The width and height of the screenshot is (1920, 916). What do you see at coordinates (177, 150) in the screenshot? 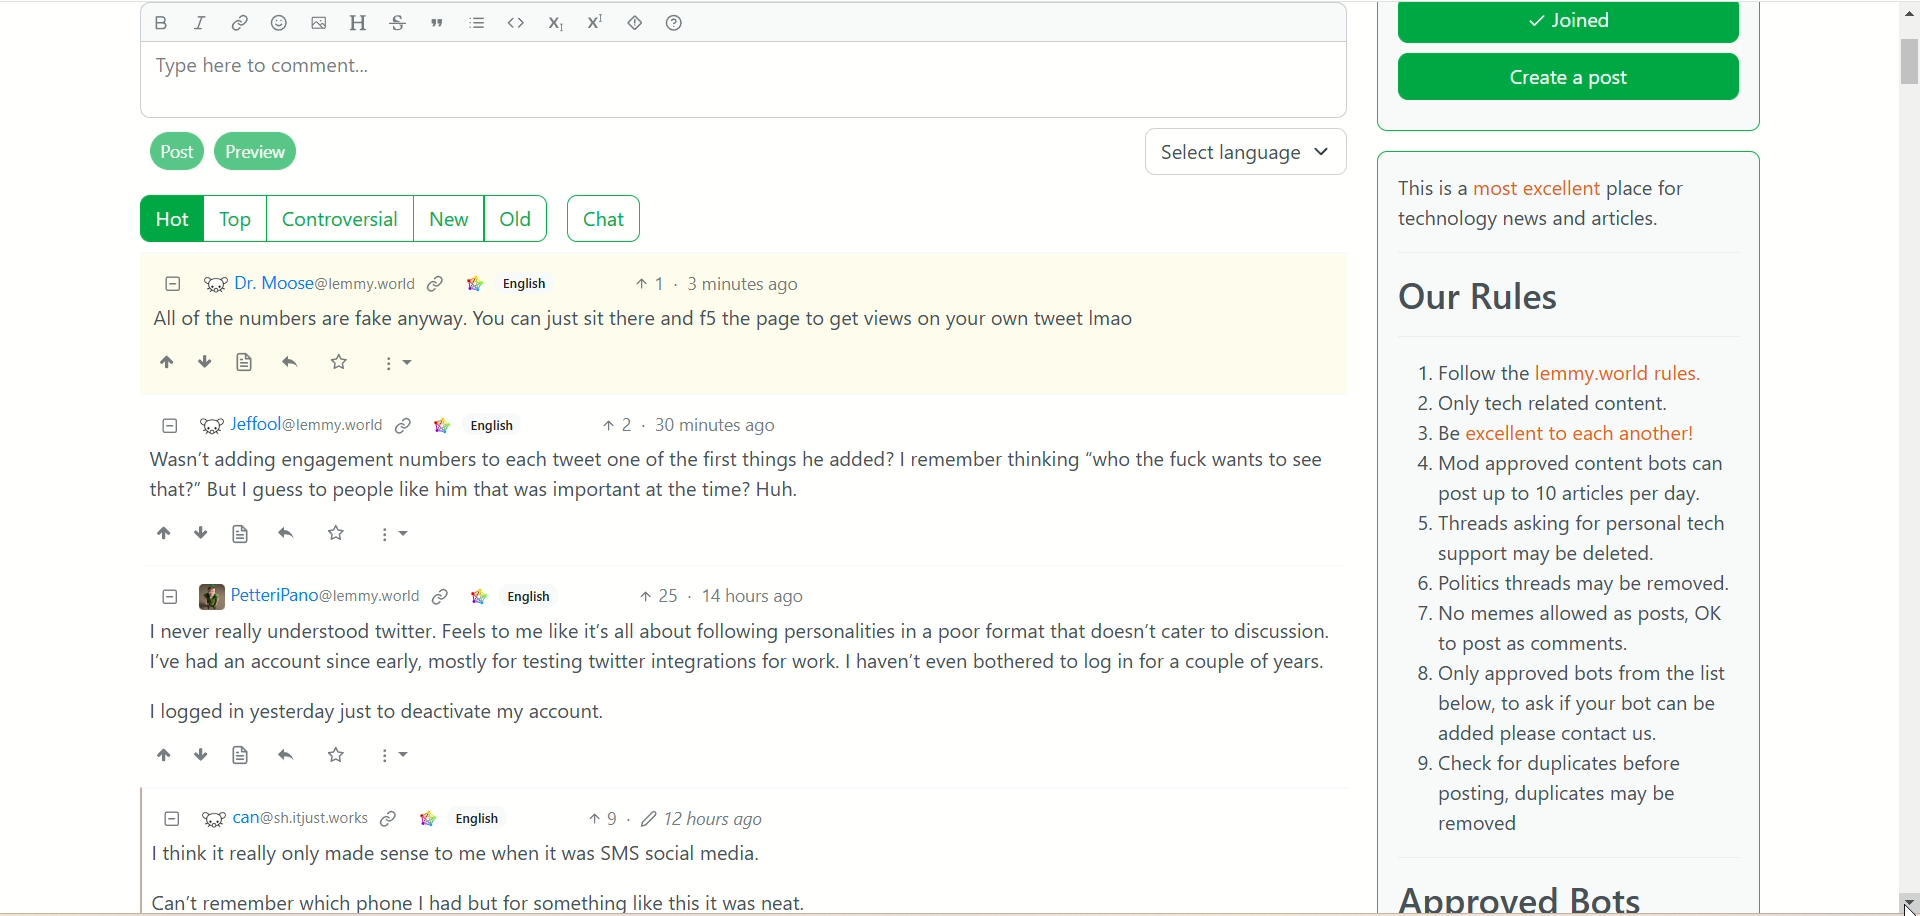
I see `post` at bounding box center [177, 150].